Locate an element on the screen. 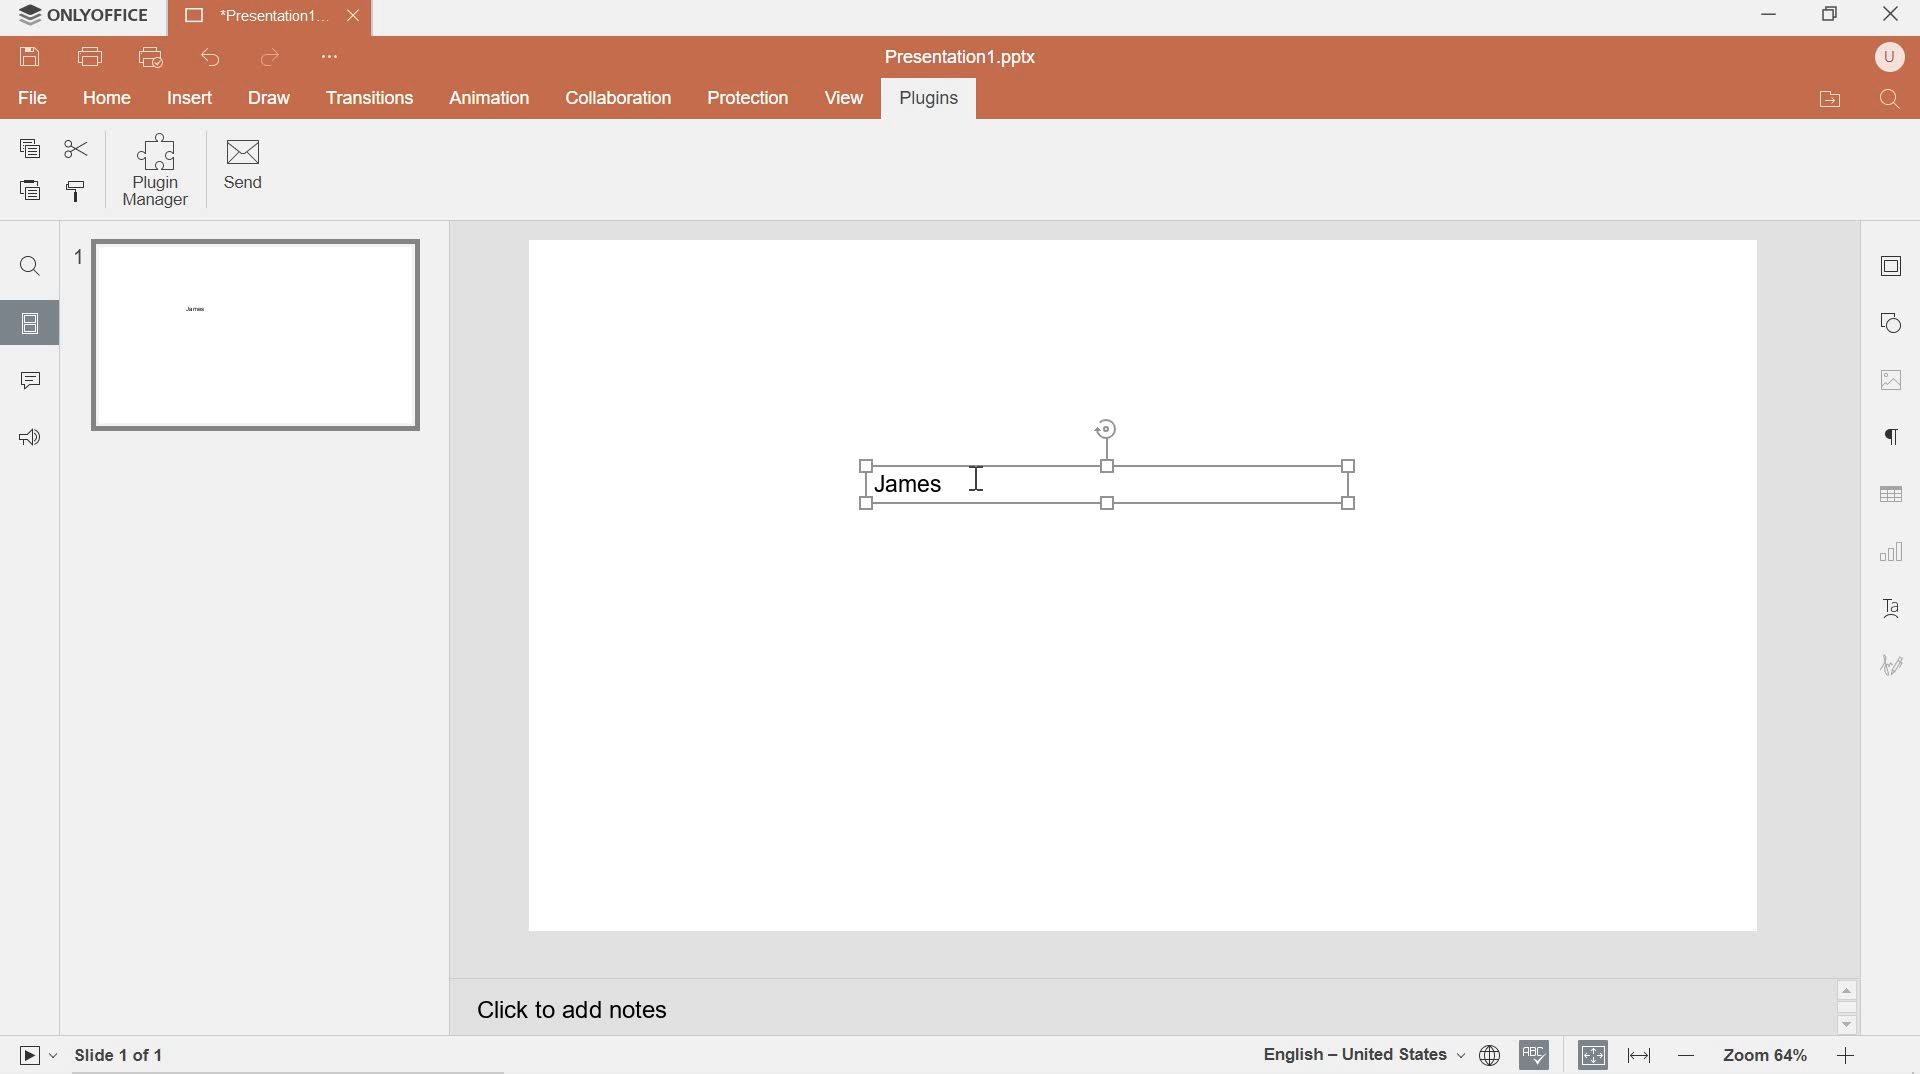 Image resolution: width=1920 pixels, height=1074 pixels. Zoom out is located at coordinates (1685, 1056).